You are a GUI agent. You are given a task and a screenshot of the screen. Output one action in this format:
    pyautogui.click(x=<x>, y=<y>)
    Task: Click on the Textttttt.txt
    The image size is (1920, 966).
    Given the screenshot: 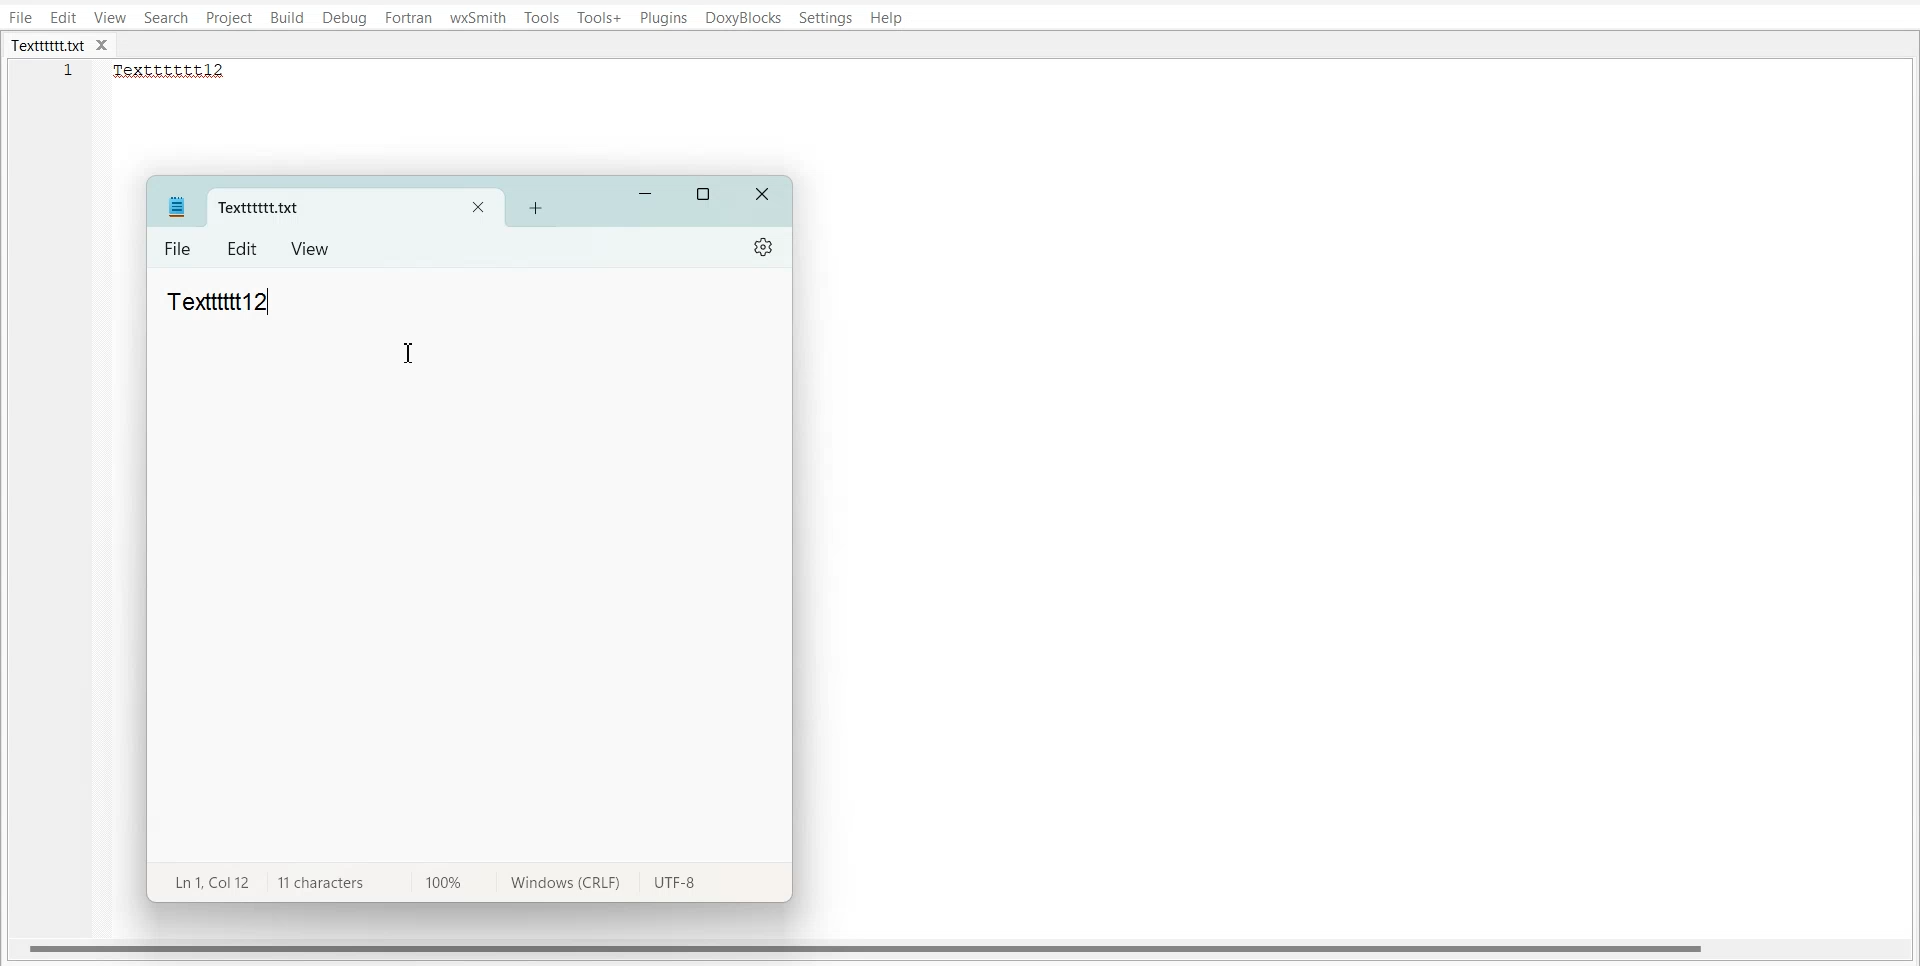 What is the action you would take?
    pyautogui.click(x=48, y=46)
    